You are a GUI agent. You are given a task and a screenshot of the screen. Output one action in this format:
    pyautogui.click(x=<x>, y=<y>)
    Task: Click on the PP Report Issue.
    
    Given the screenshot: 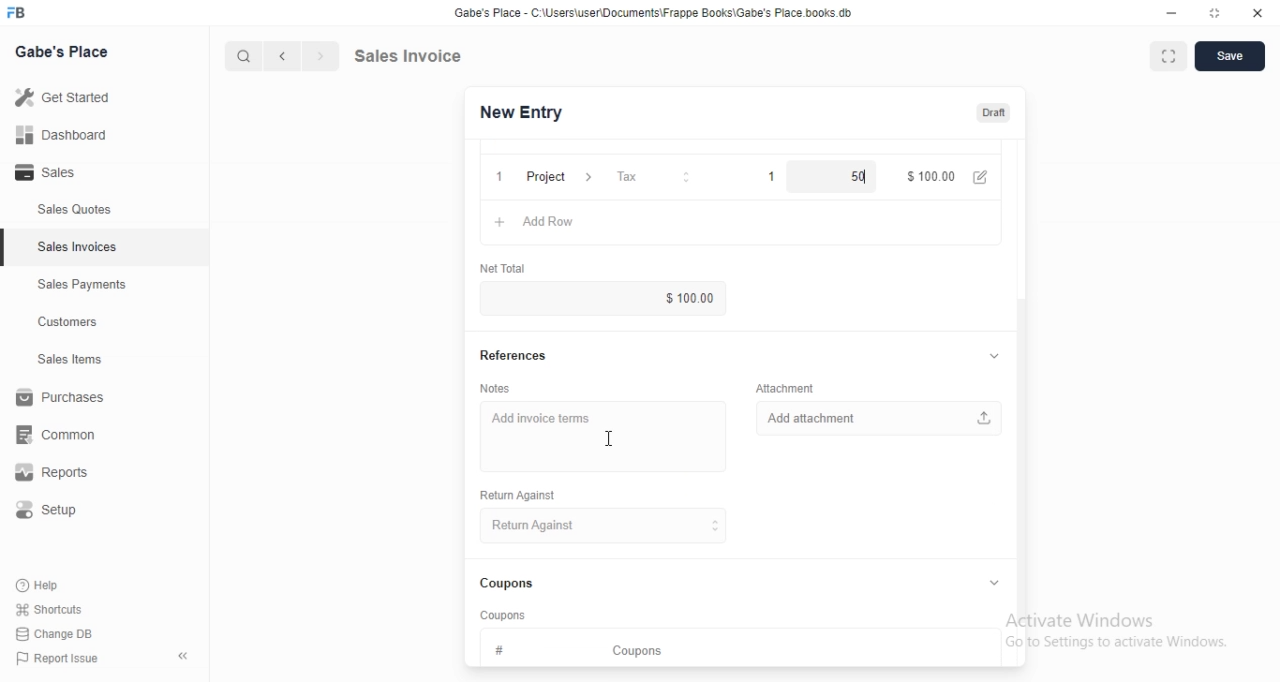 What is the action you would take?
    pyautogui.click(x=64, y=662)
    